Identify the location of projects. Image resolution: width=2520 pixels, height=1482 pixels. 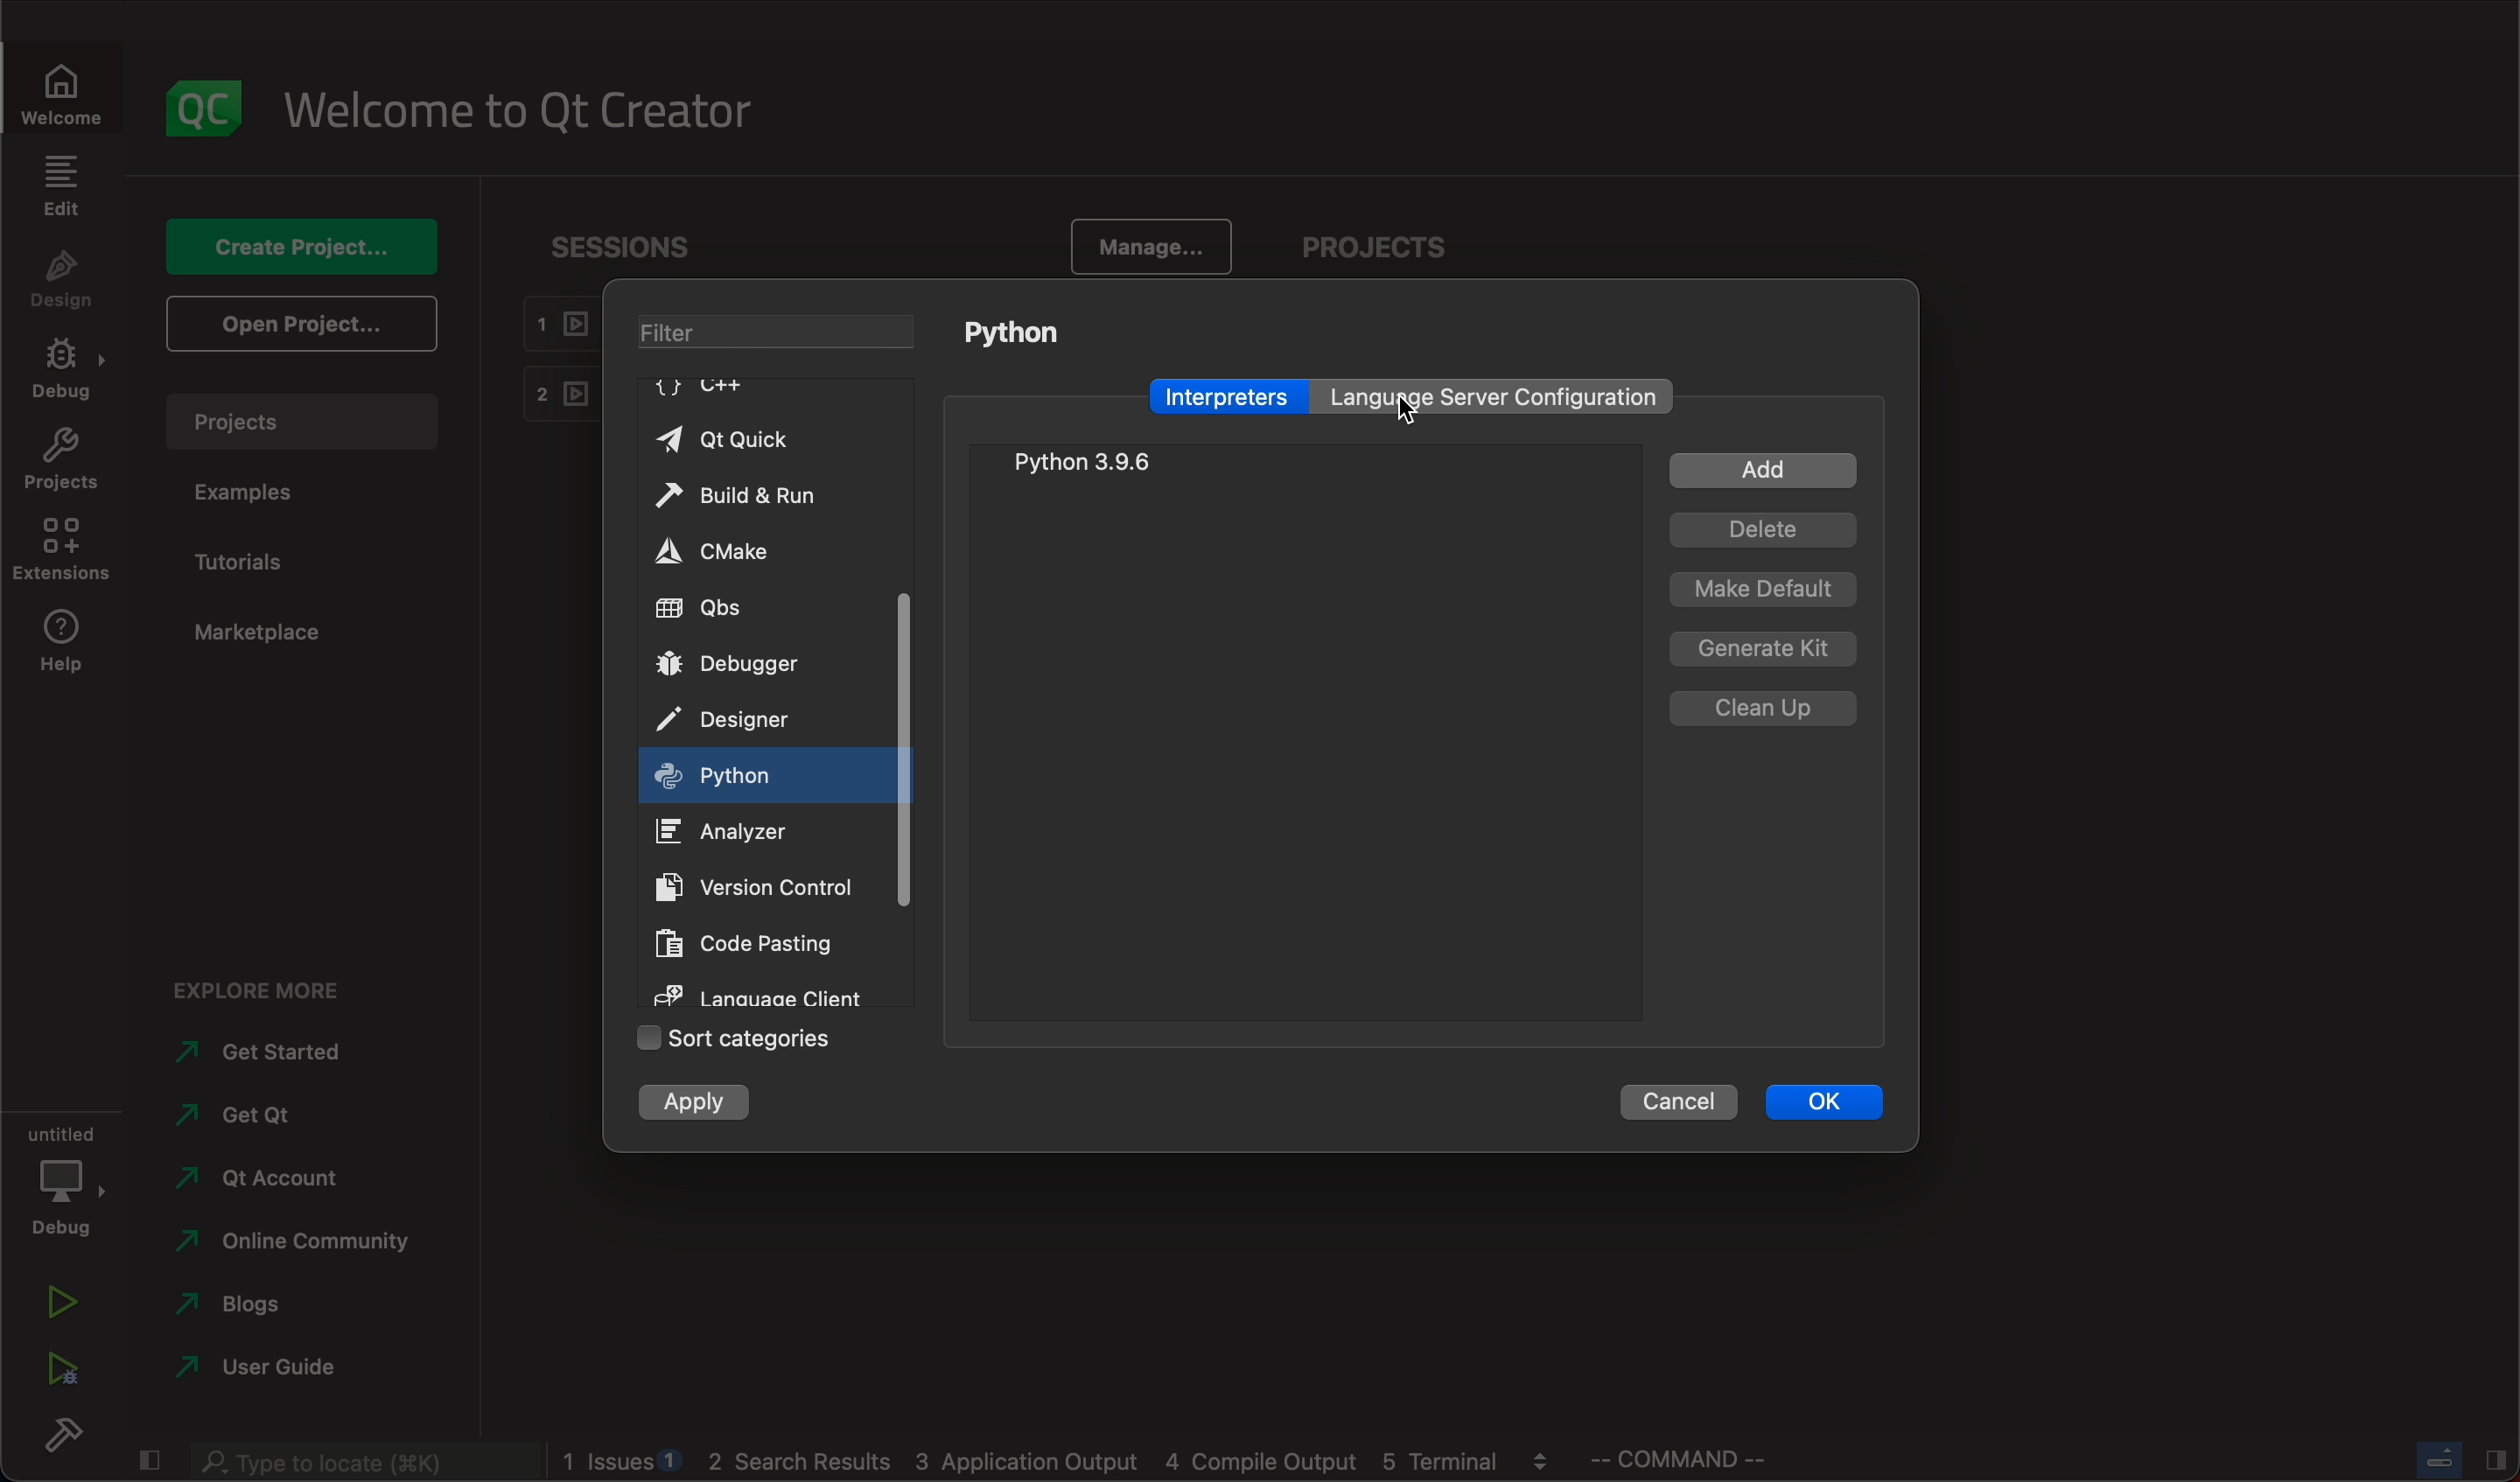
(59, 460).